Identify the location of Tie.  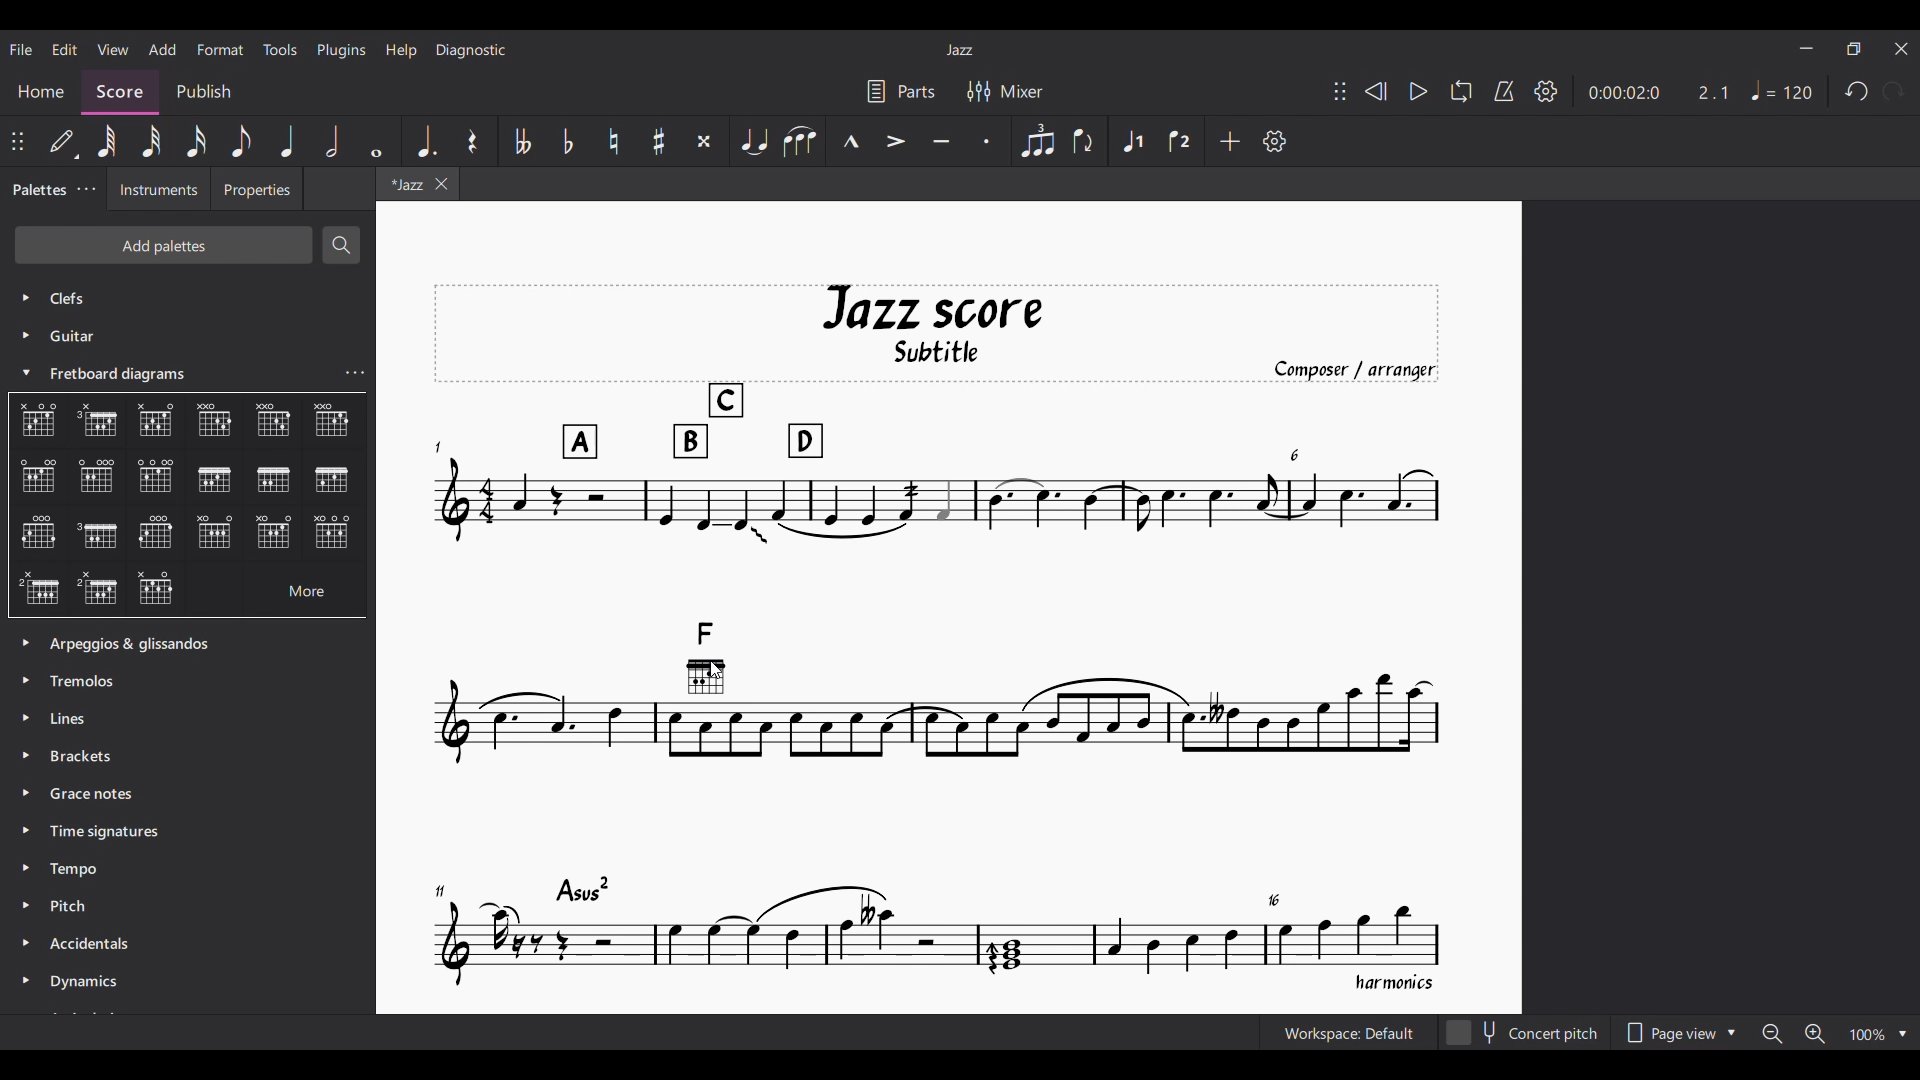
(754, 140).